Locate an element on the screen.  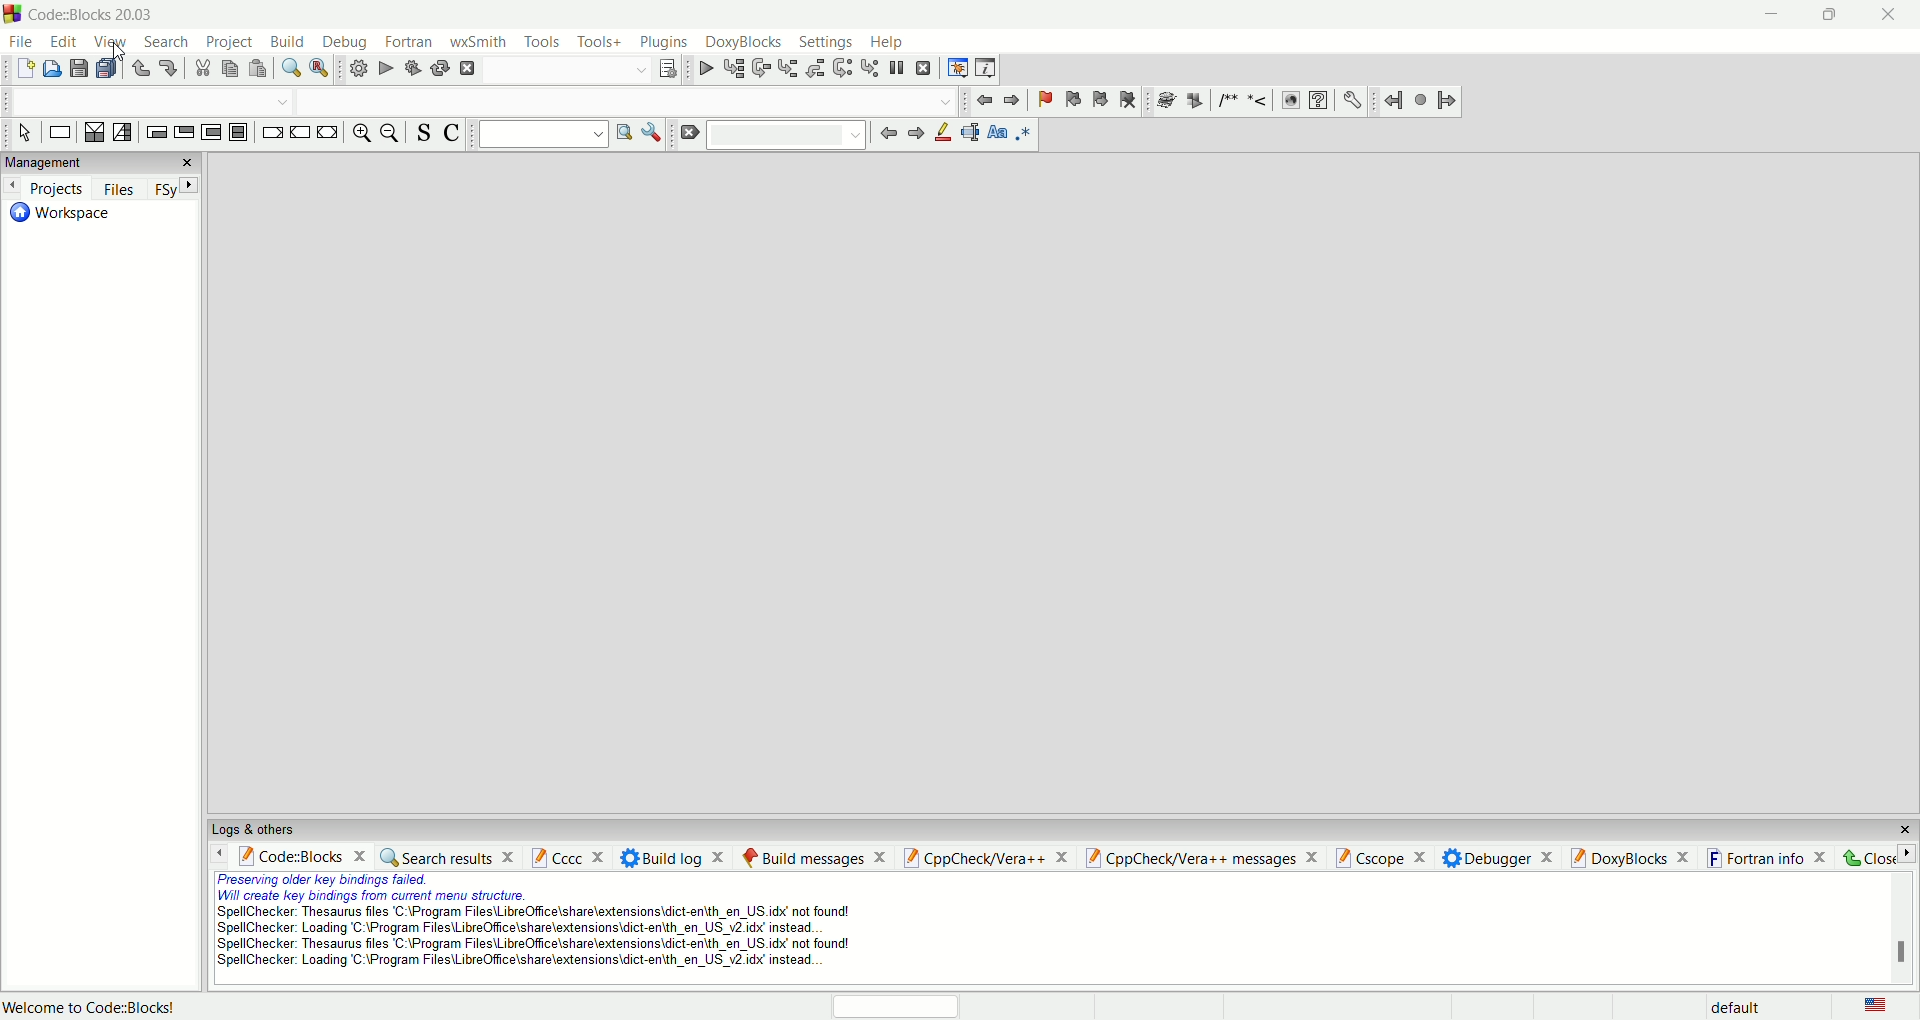
run search is located at coordinates (625, 134).